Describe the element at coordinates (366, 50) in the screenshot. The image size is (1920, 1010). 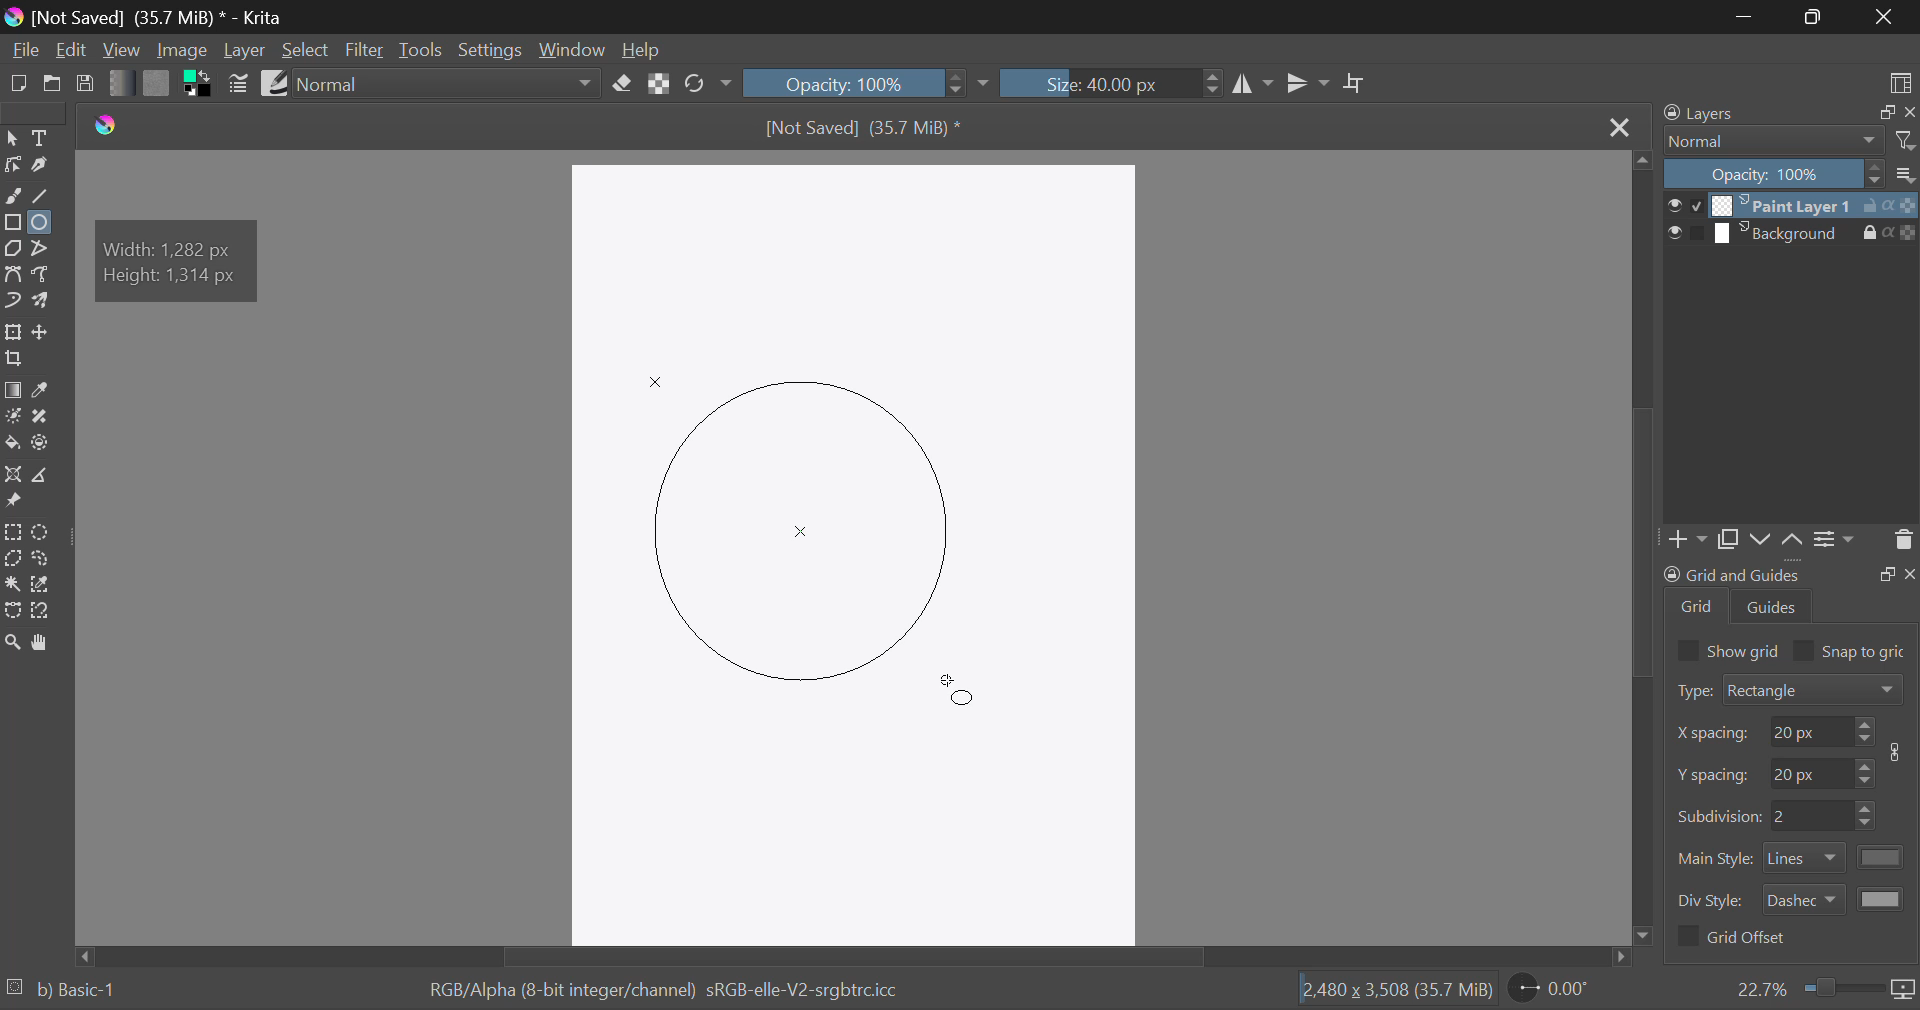
I see `Filter` at that location.